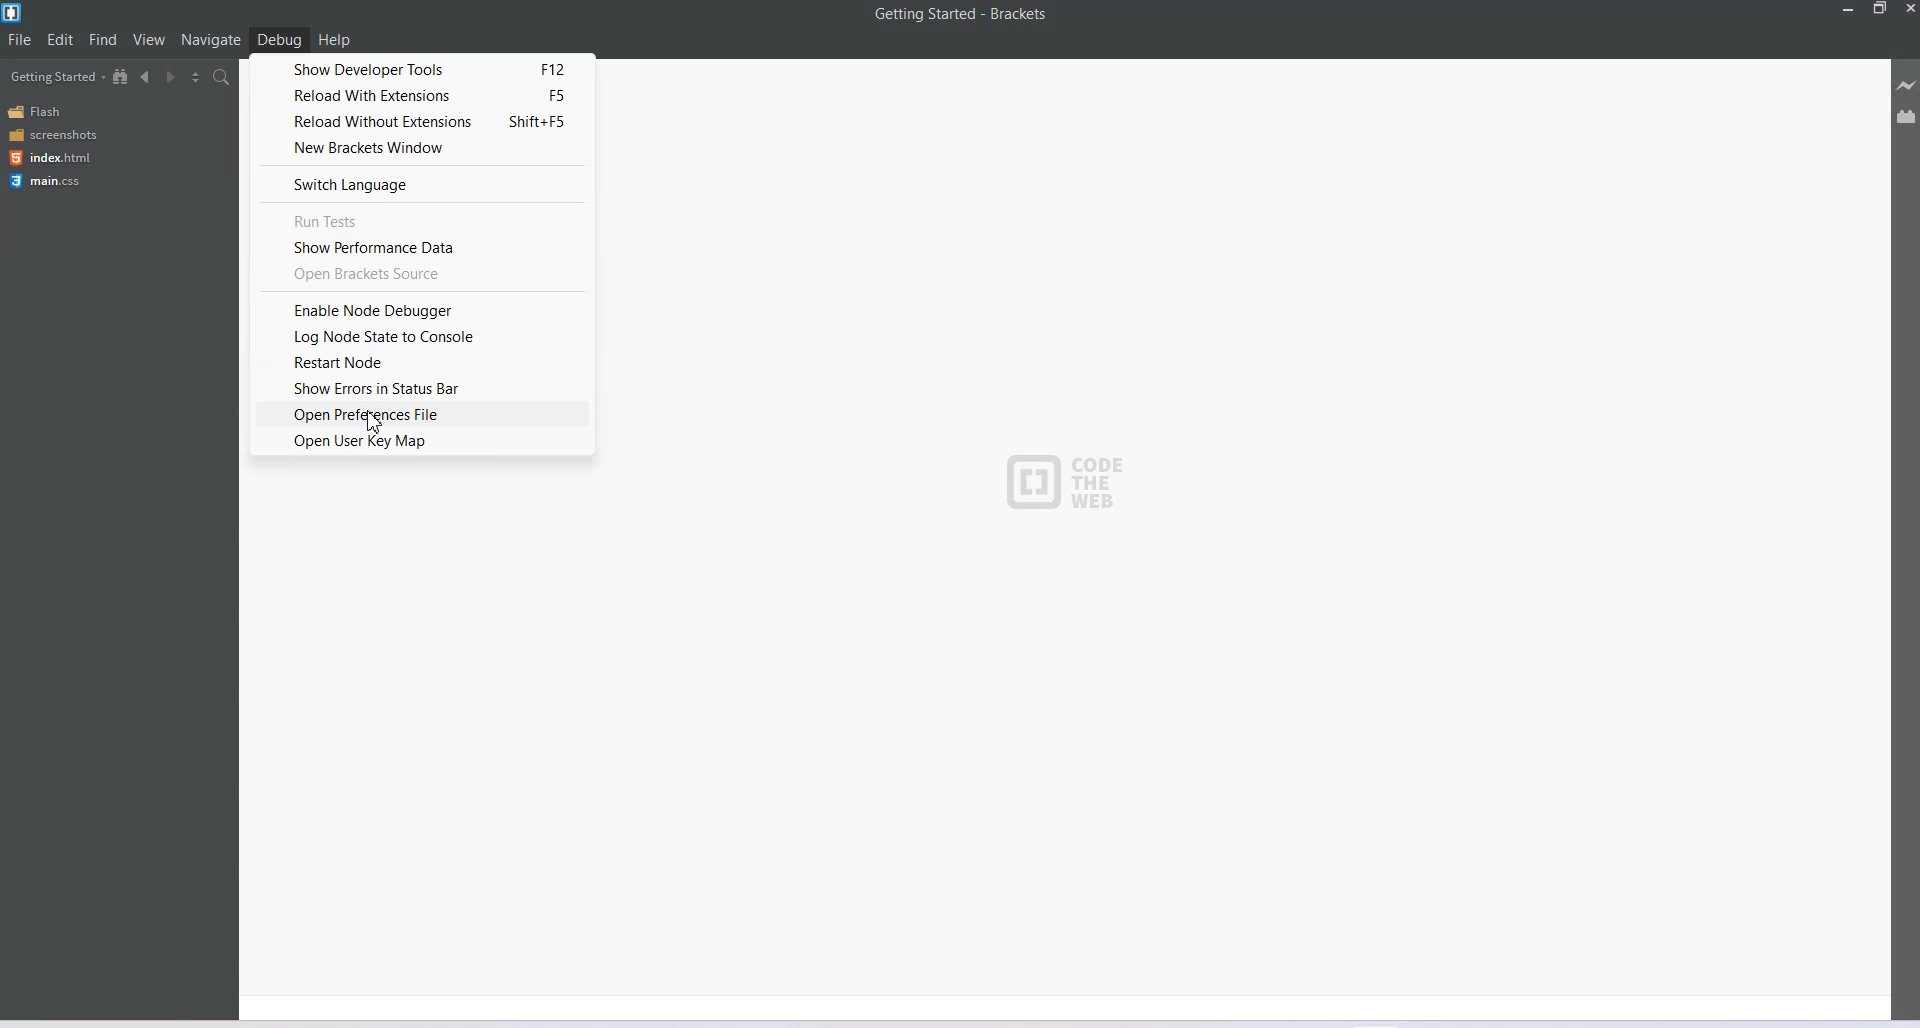 This screenshot has height=1028, width=1920. What do you see at coordinates (45, 180) in the screenshot?
I see `main.css` at bounding box center [45, 180].